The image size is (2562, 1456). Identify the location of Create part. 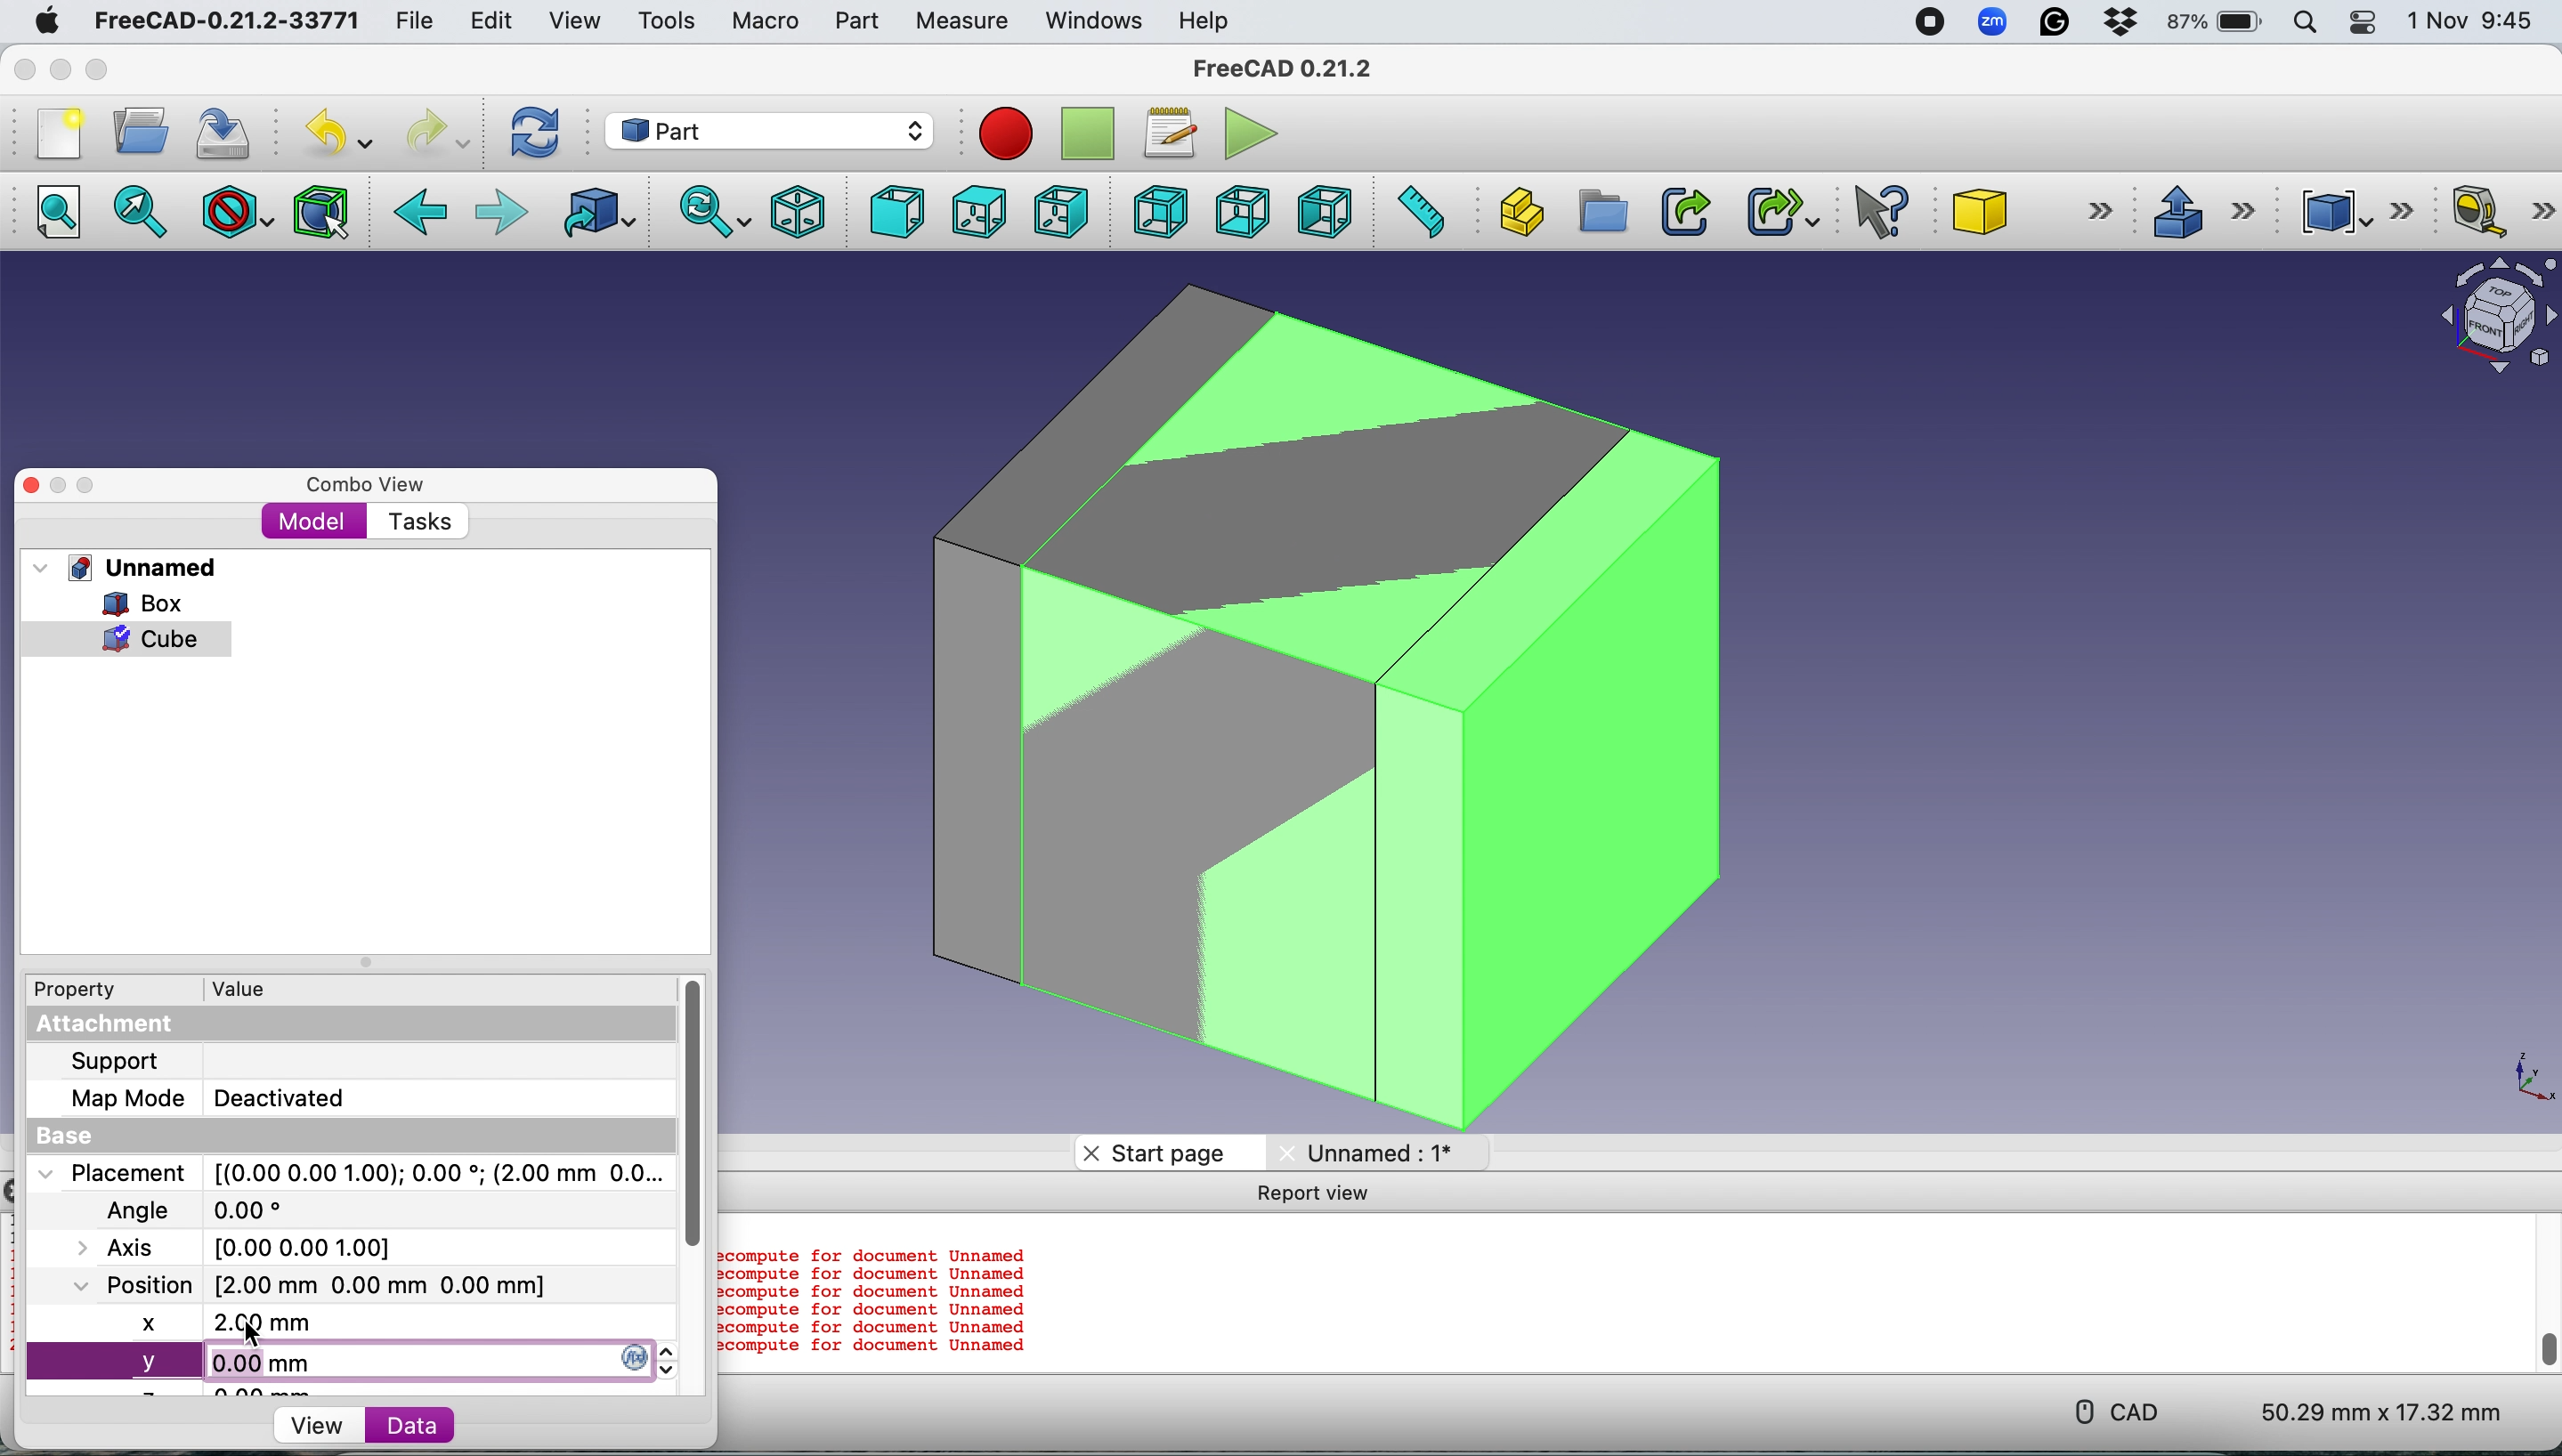
(1515, 211).